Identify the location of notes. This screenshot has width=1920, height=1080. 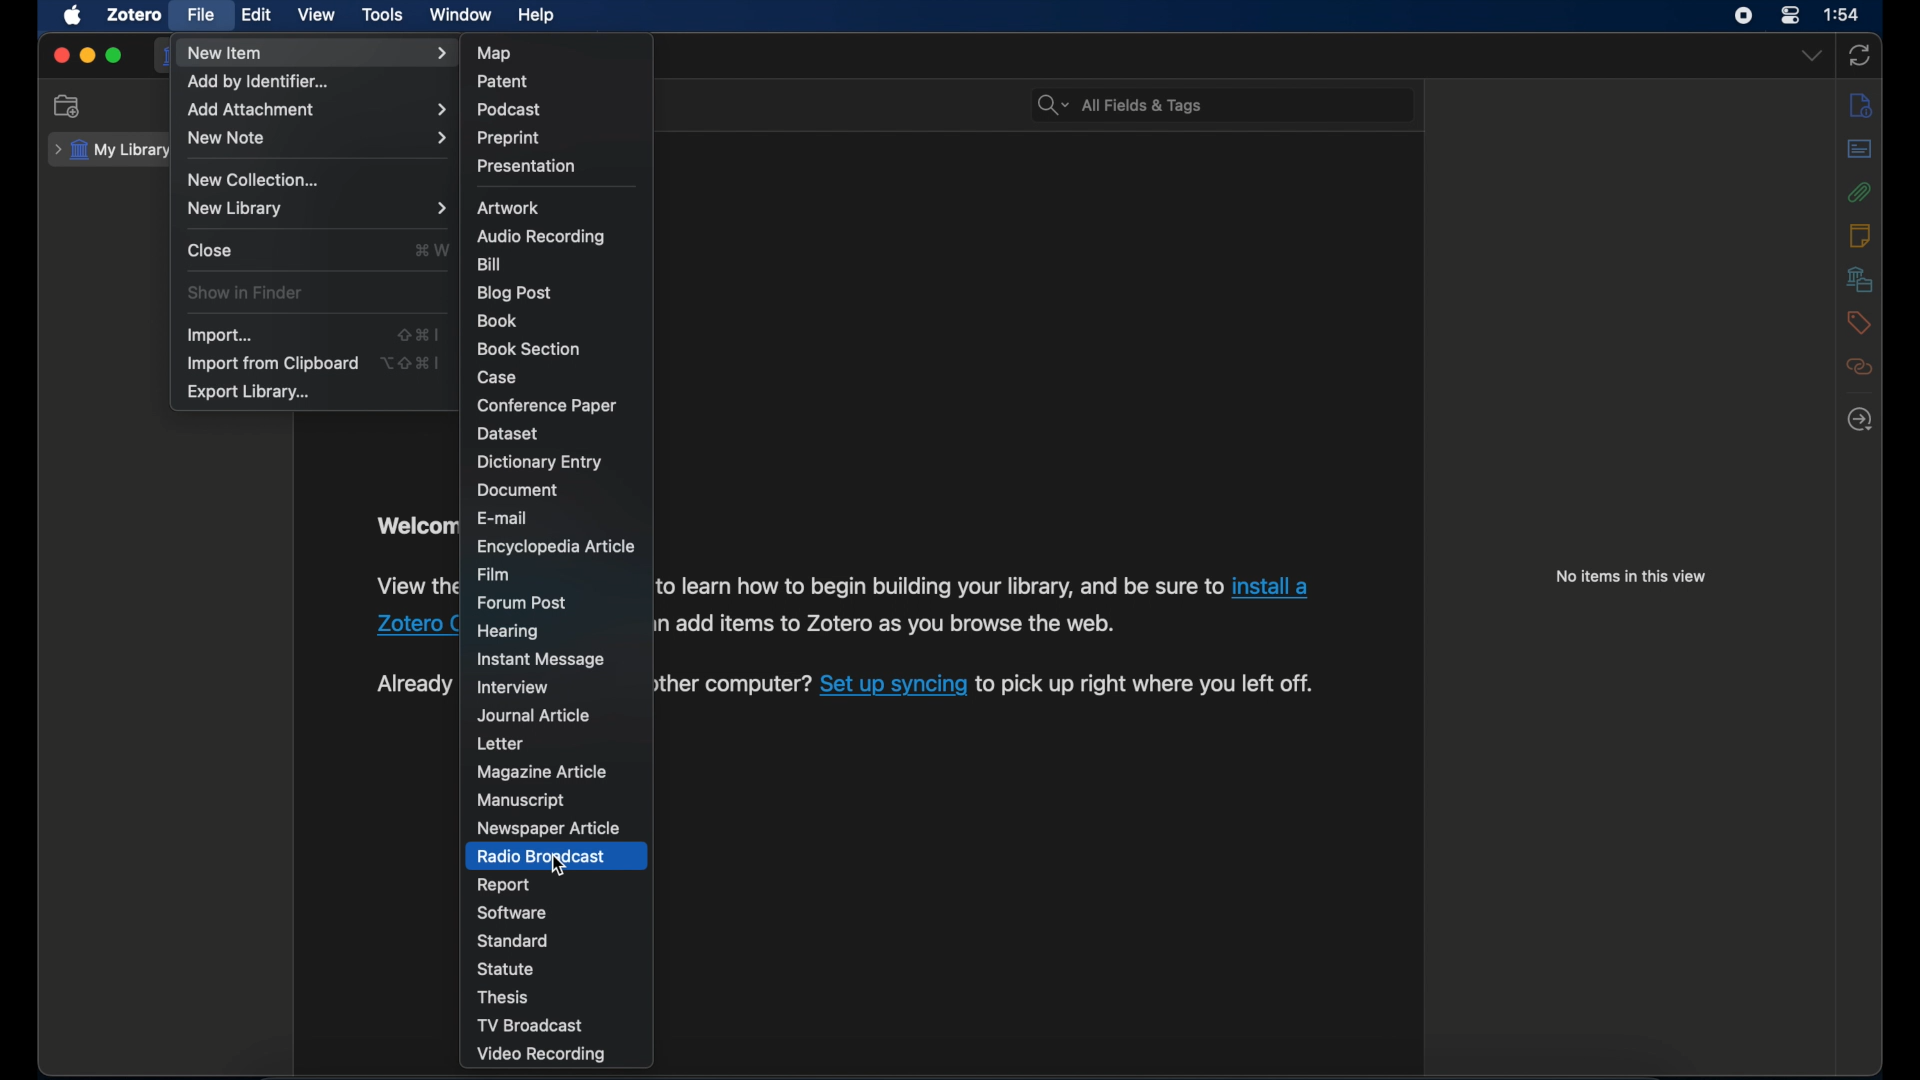
(1861, 233).